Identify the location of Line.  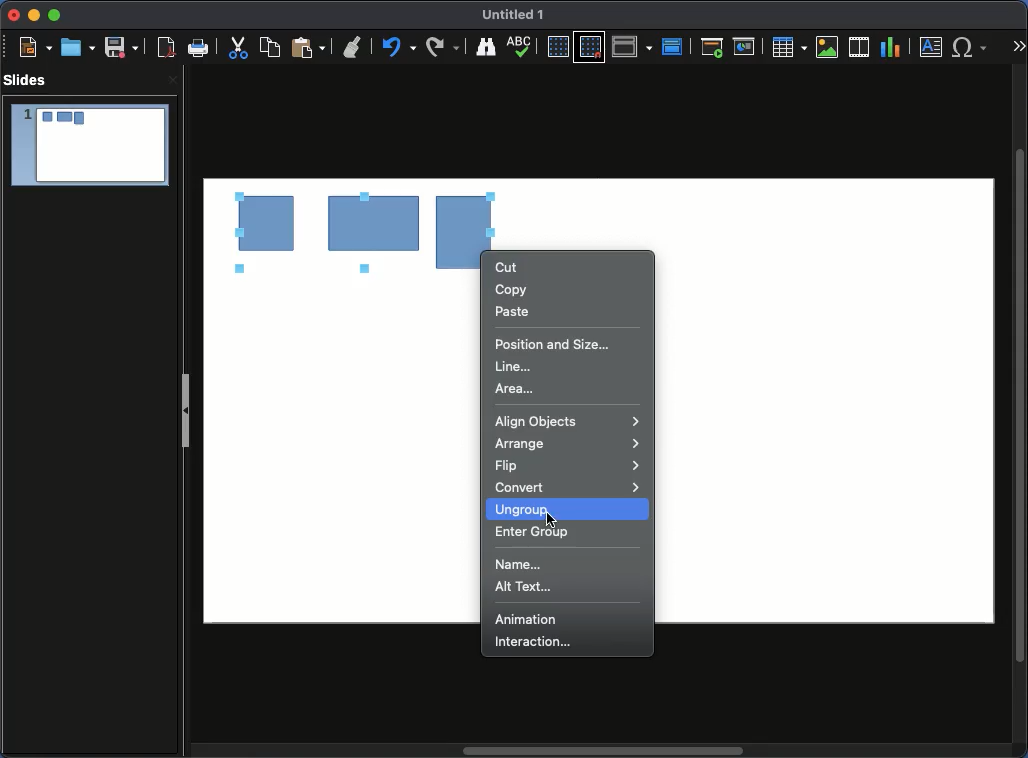
(516, 366).